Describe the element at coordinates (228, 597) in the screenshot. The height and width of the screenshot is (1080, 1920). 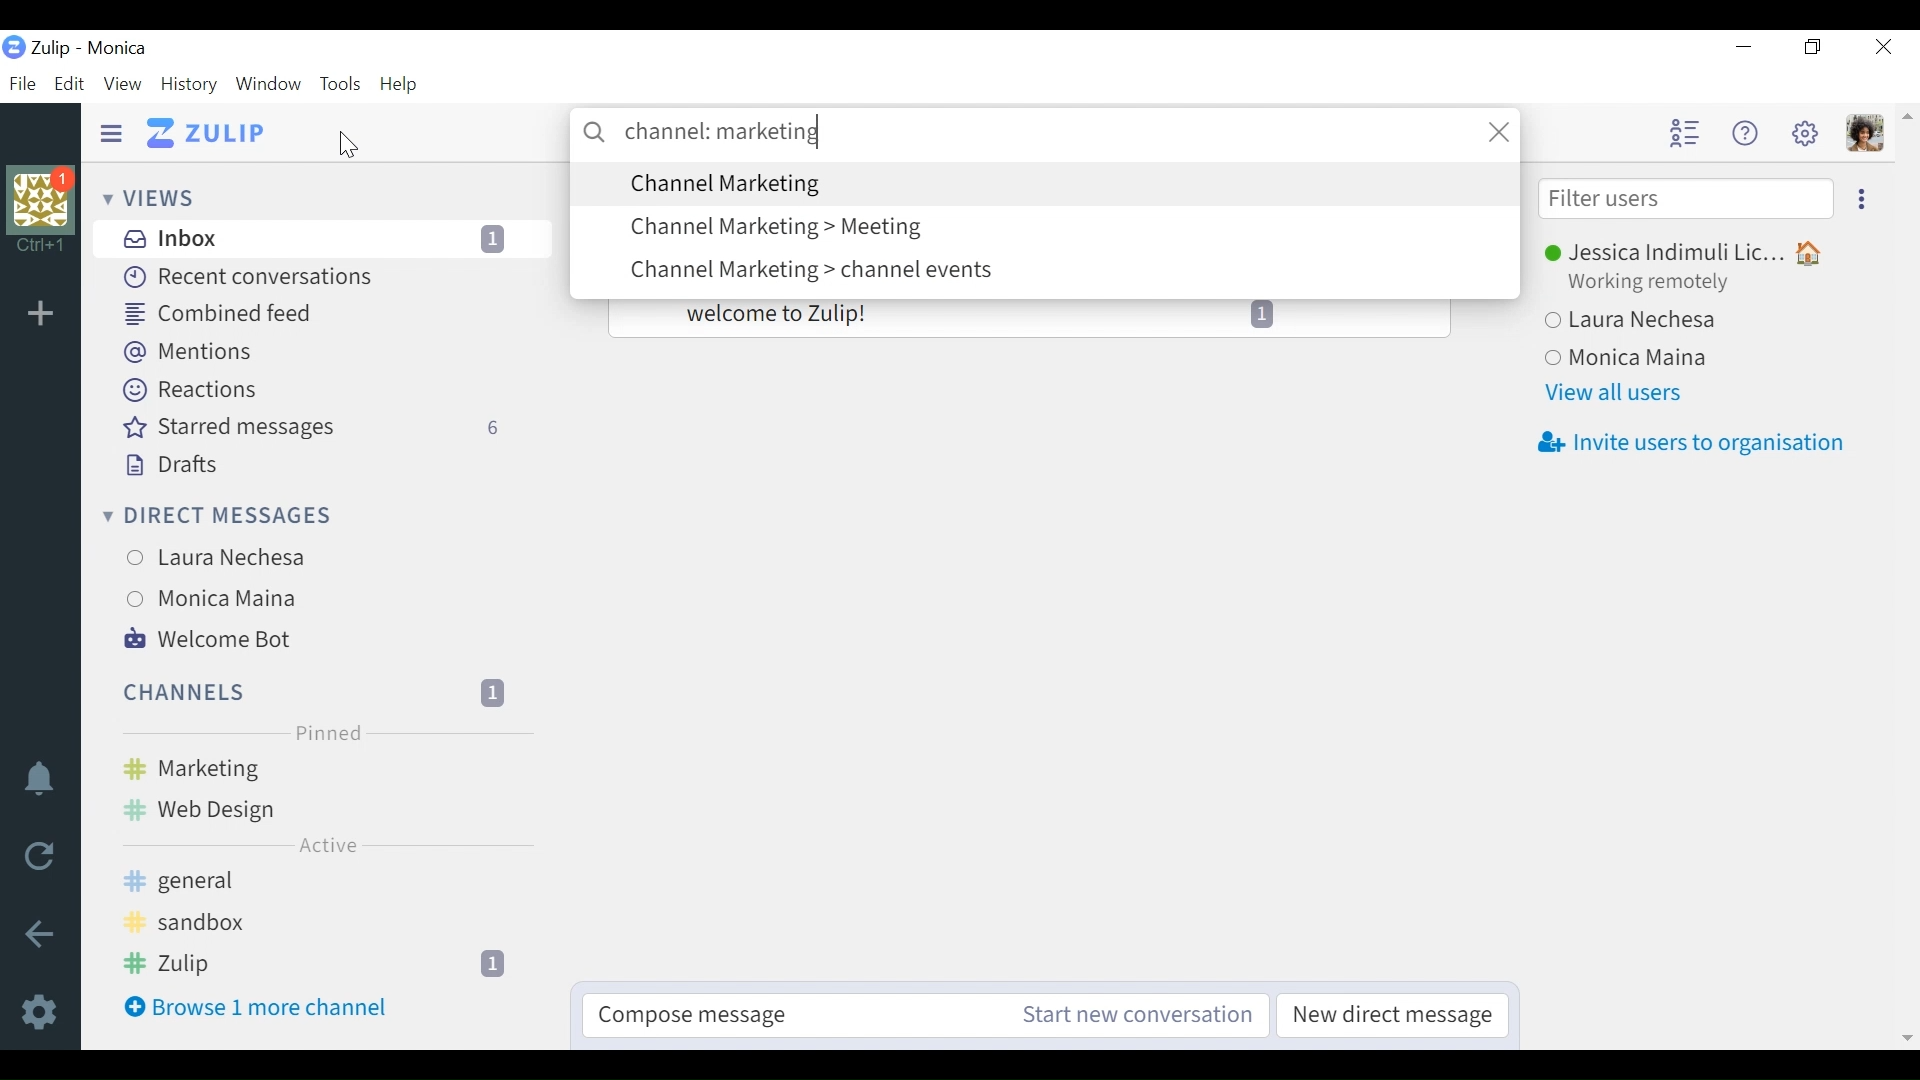
I see `users` at that location.